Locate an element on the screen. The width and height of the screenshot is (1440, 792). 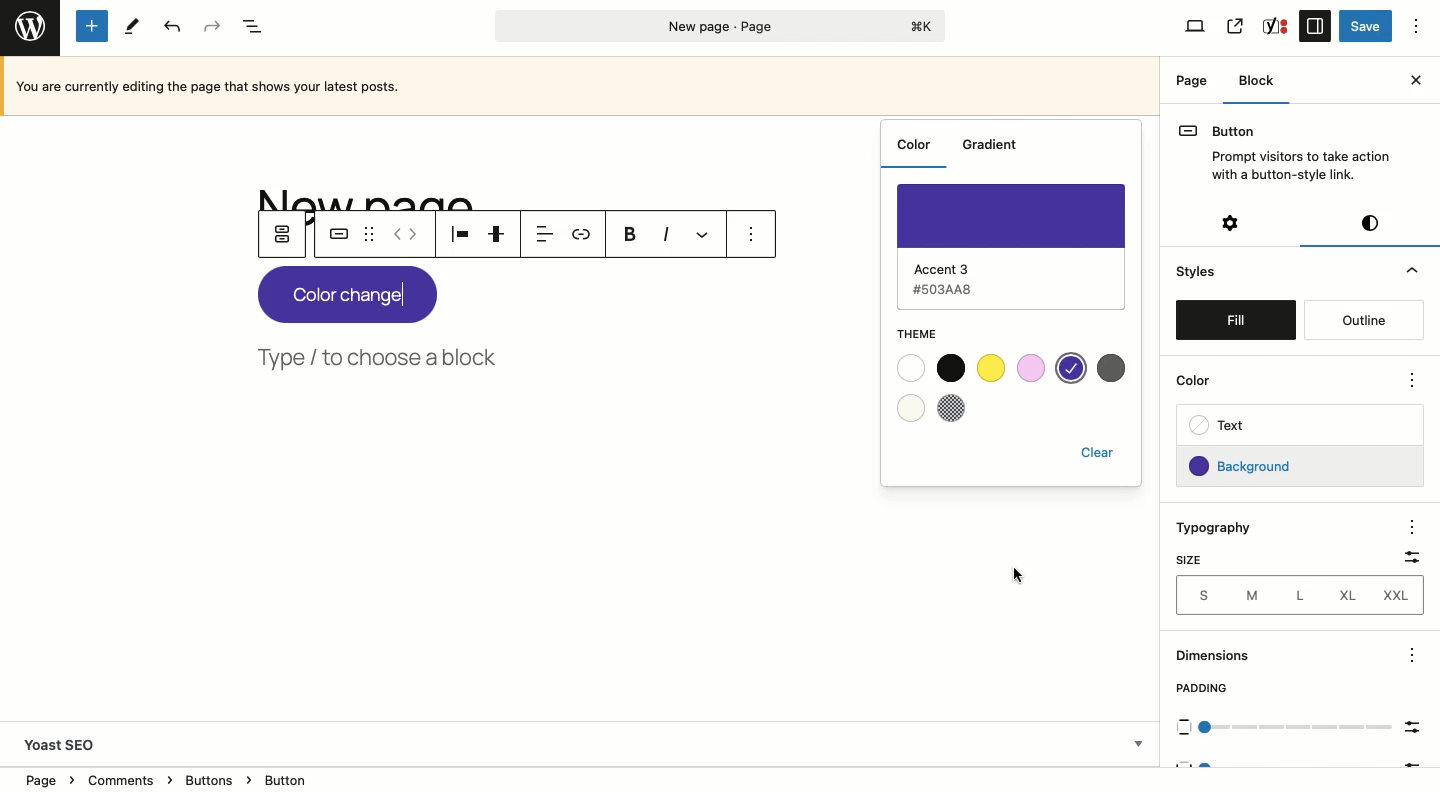
Selected color is located at coordinates (1070, 369).